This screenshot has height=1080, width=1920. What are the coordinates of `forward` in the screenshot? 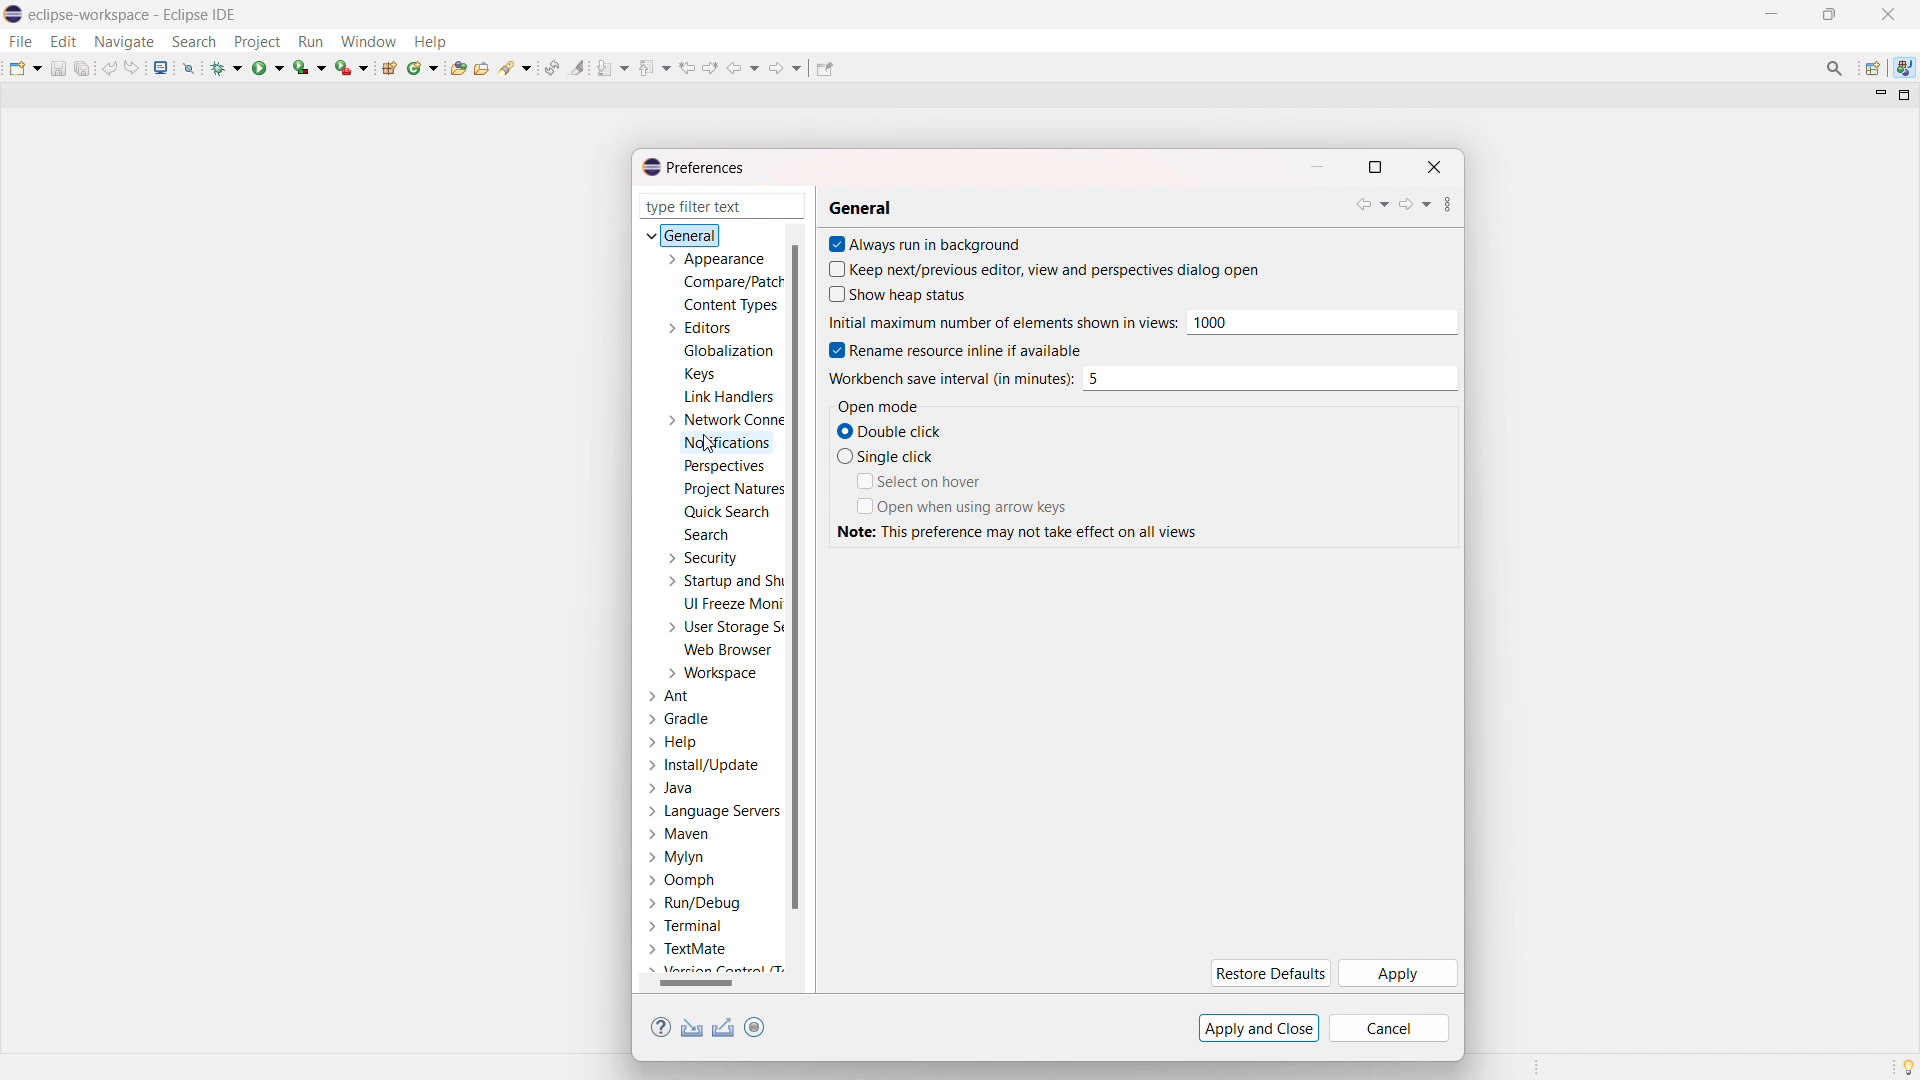 It's located at (1414, 204).